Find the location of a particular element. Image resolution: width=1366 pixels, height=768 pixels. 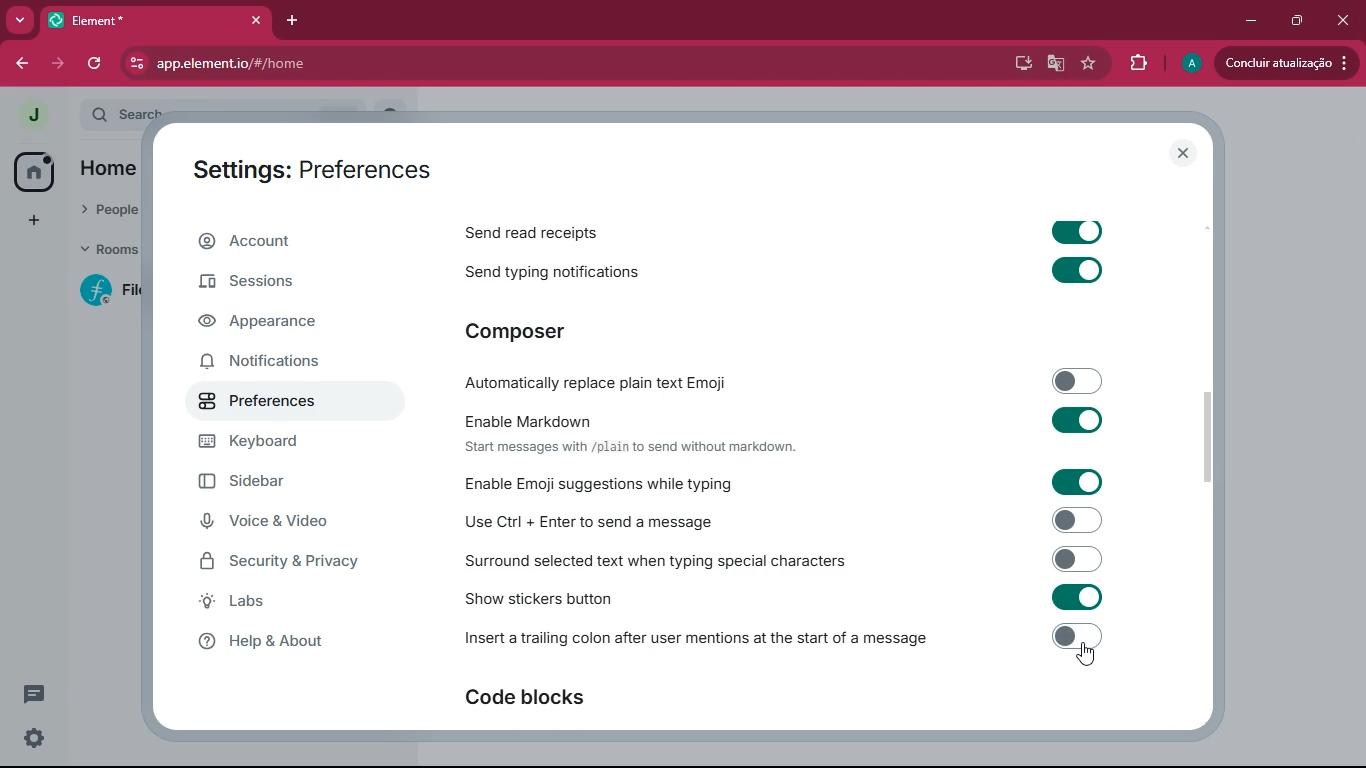

app.element.io/#/home is located at coordinates (410, 64).